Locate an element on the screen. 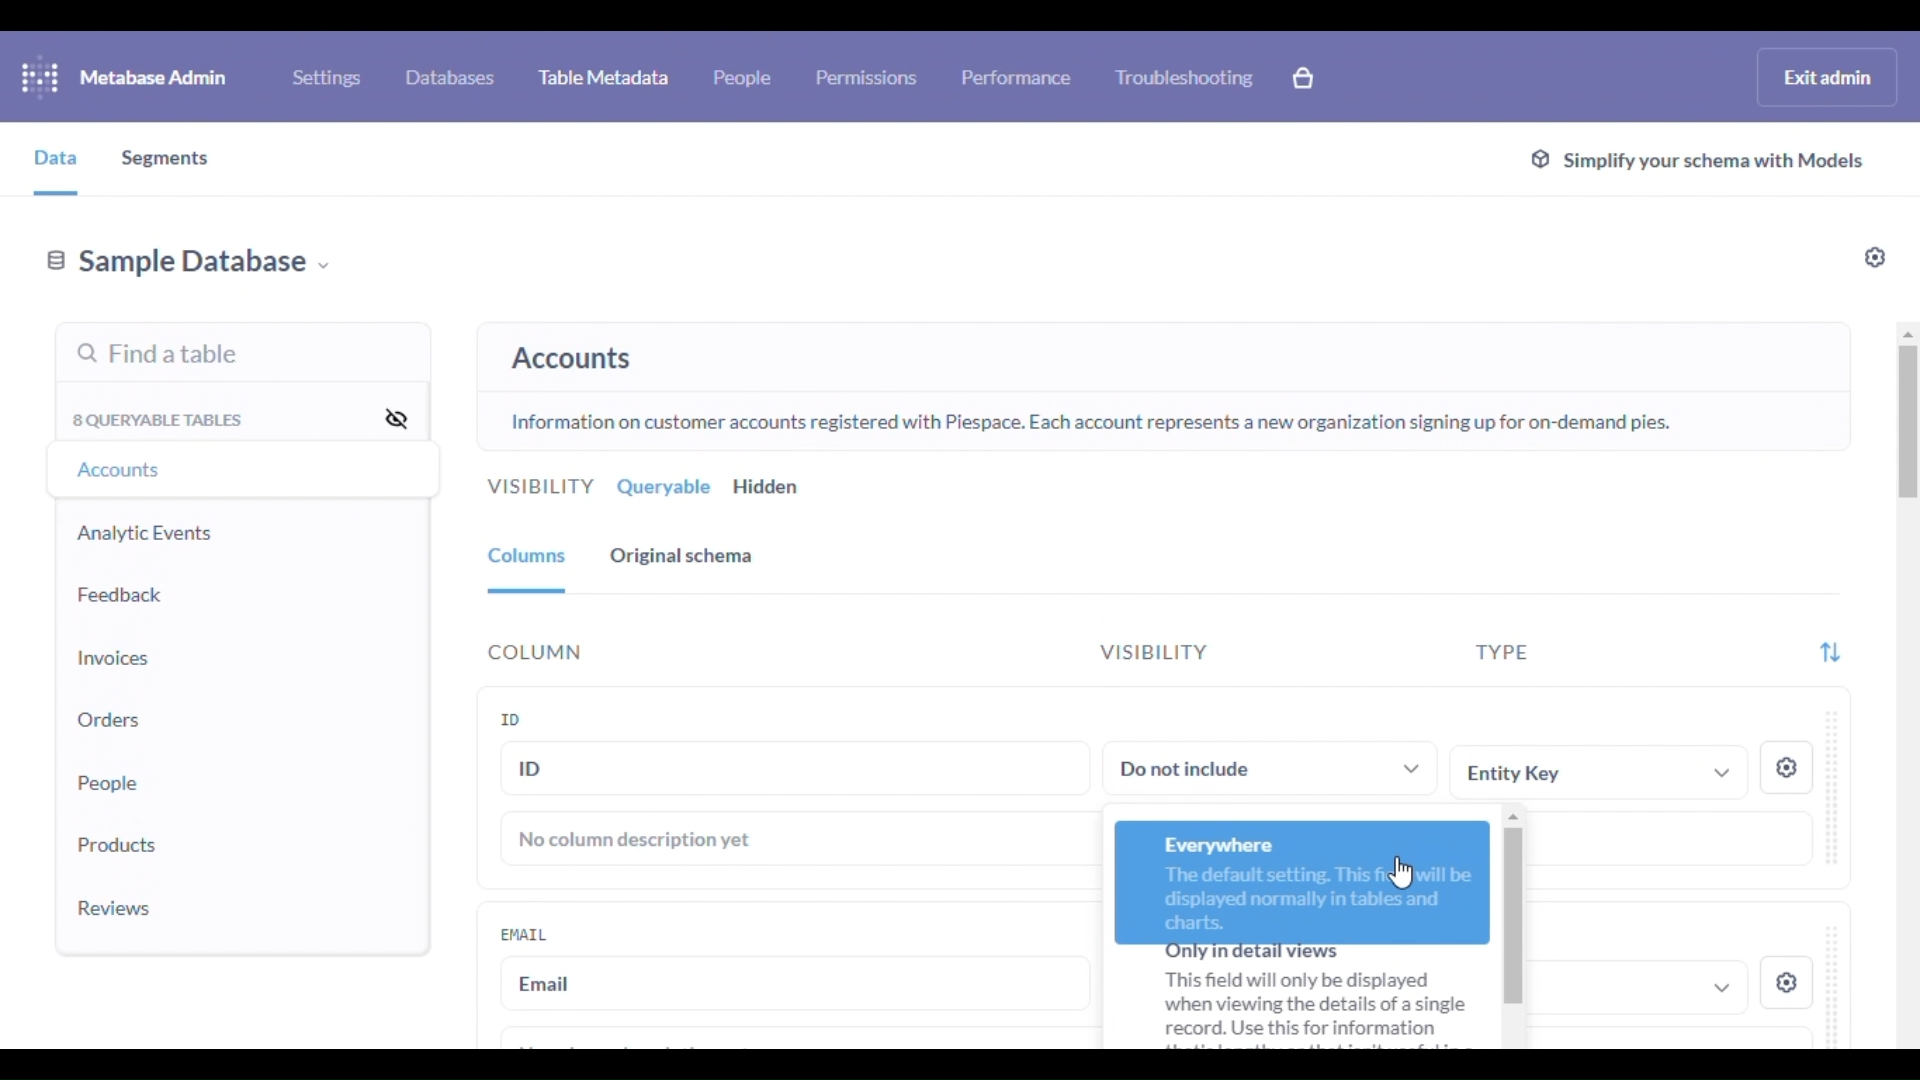 This screenshot has width=1920, height=1080. orders is located at coordinates (109, 719).